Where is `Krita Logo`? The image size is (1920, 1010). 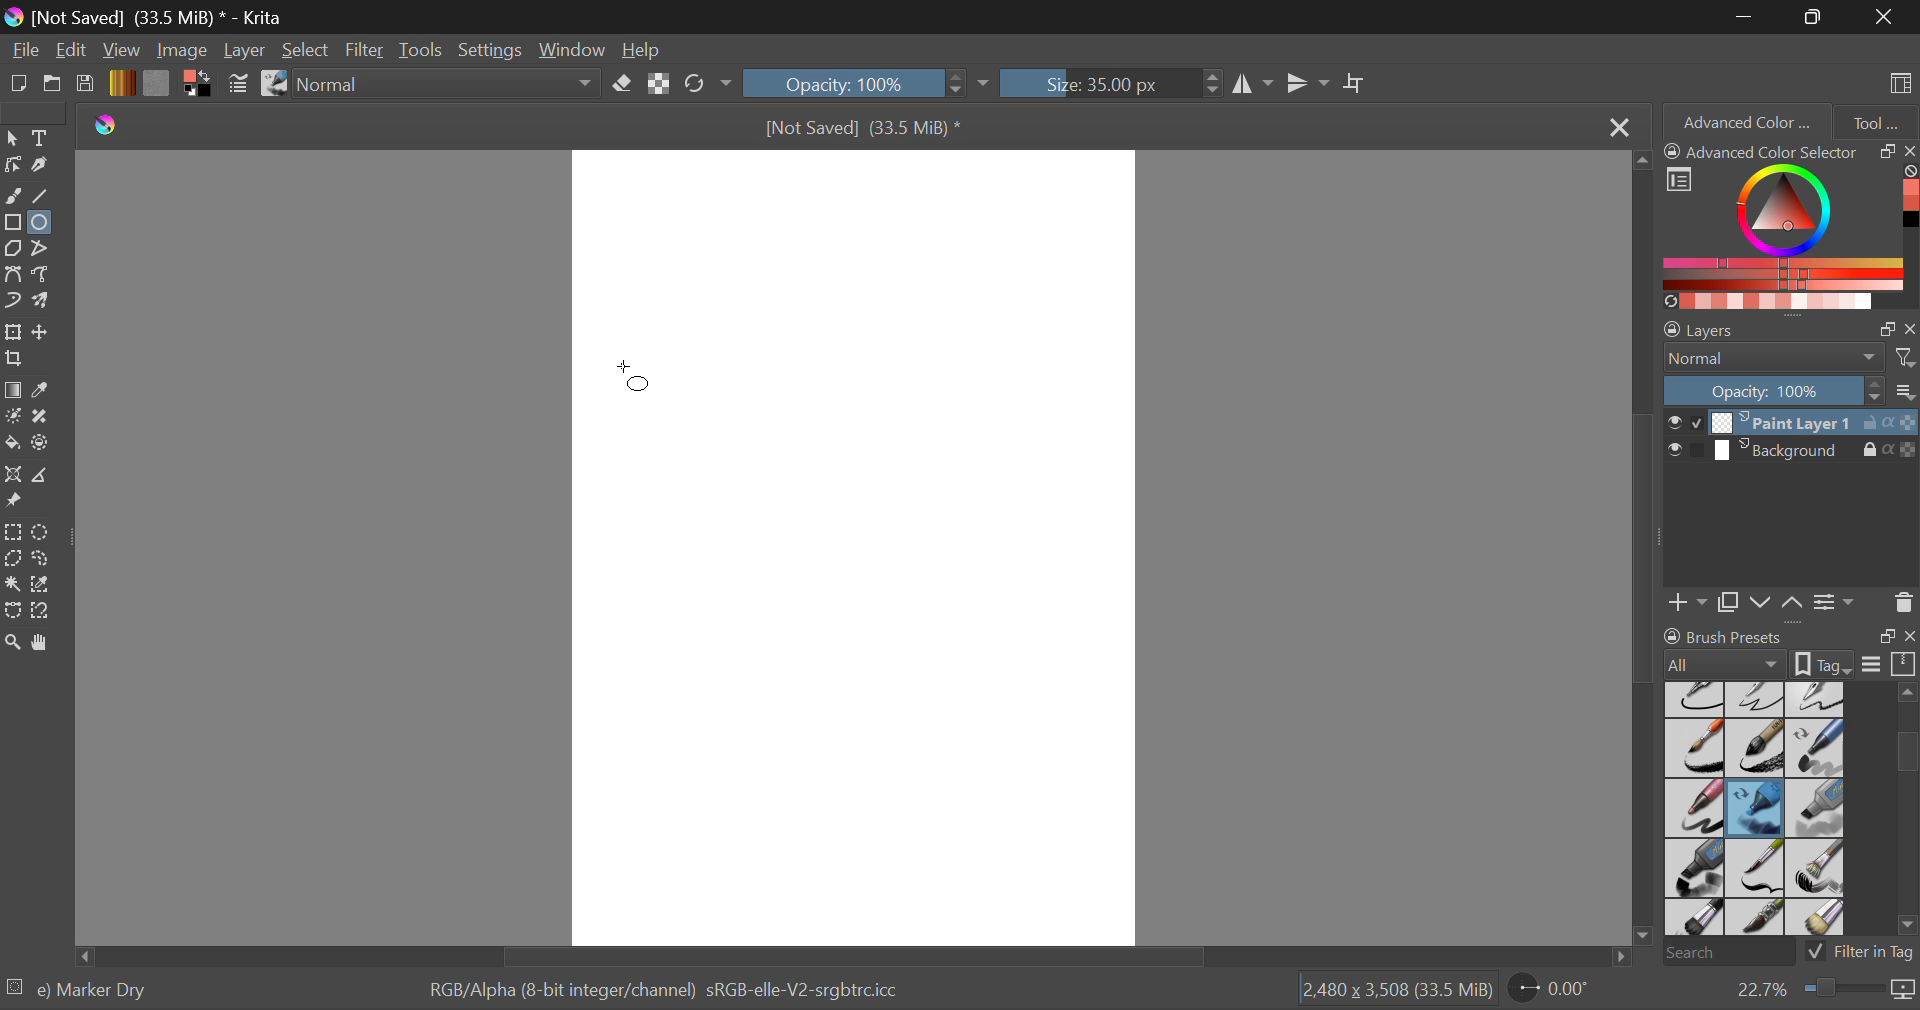 Krita Logo is located at coordinates (104, 126).